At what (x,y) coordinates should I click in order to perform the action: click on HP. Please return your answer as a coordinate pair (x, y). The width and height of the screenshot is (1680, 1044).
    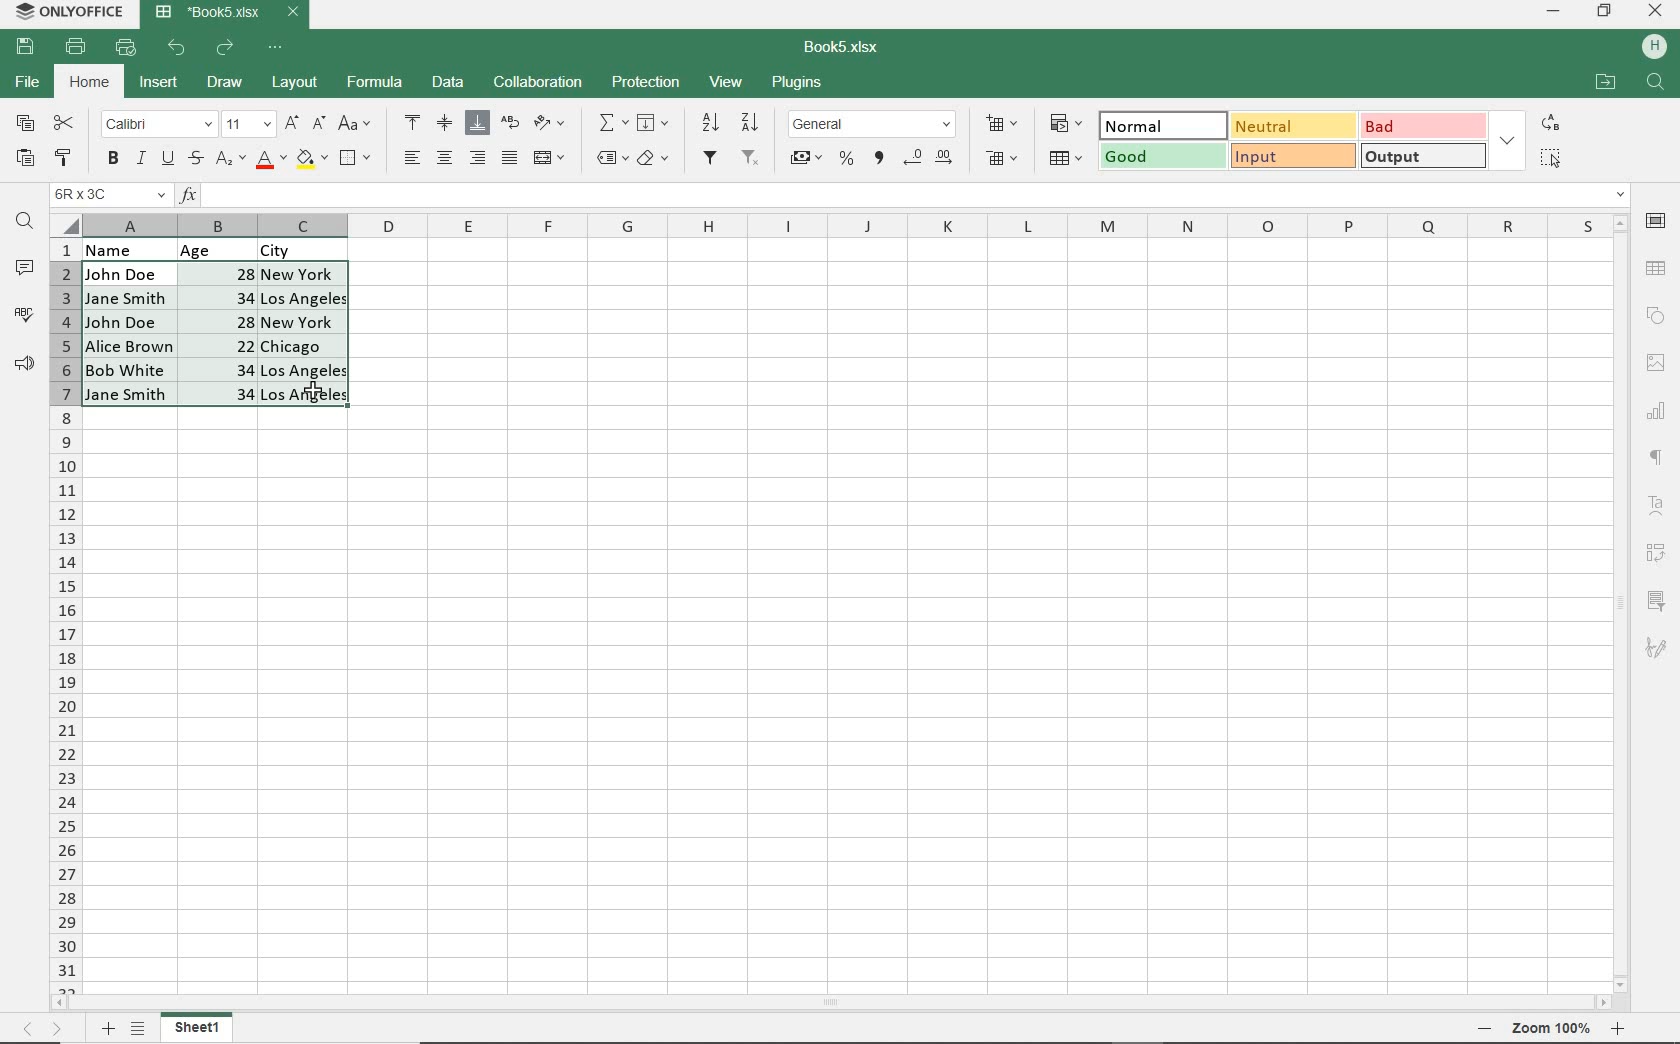
    Looking at the image, I should click on (1654, 48).